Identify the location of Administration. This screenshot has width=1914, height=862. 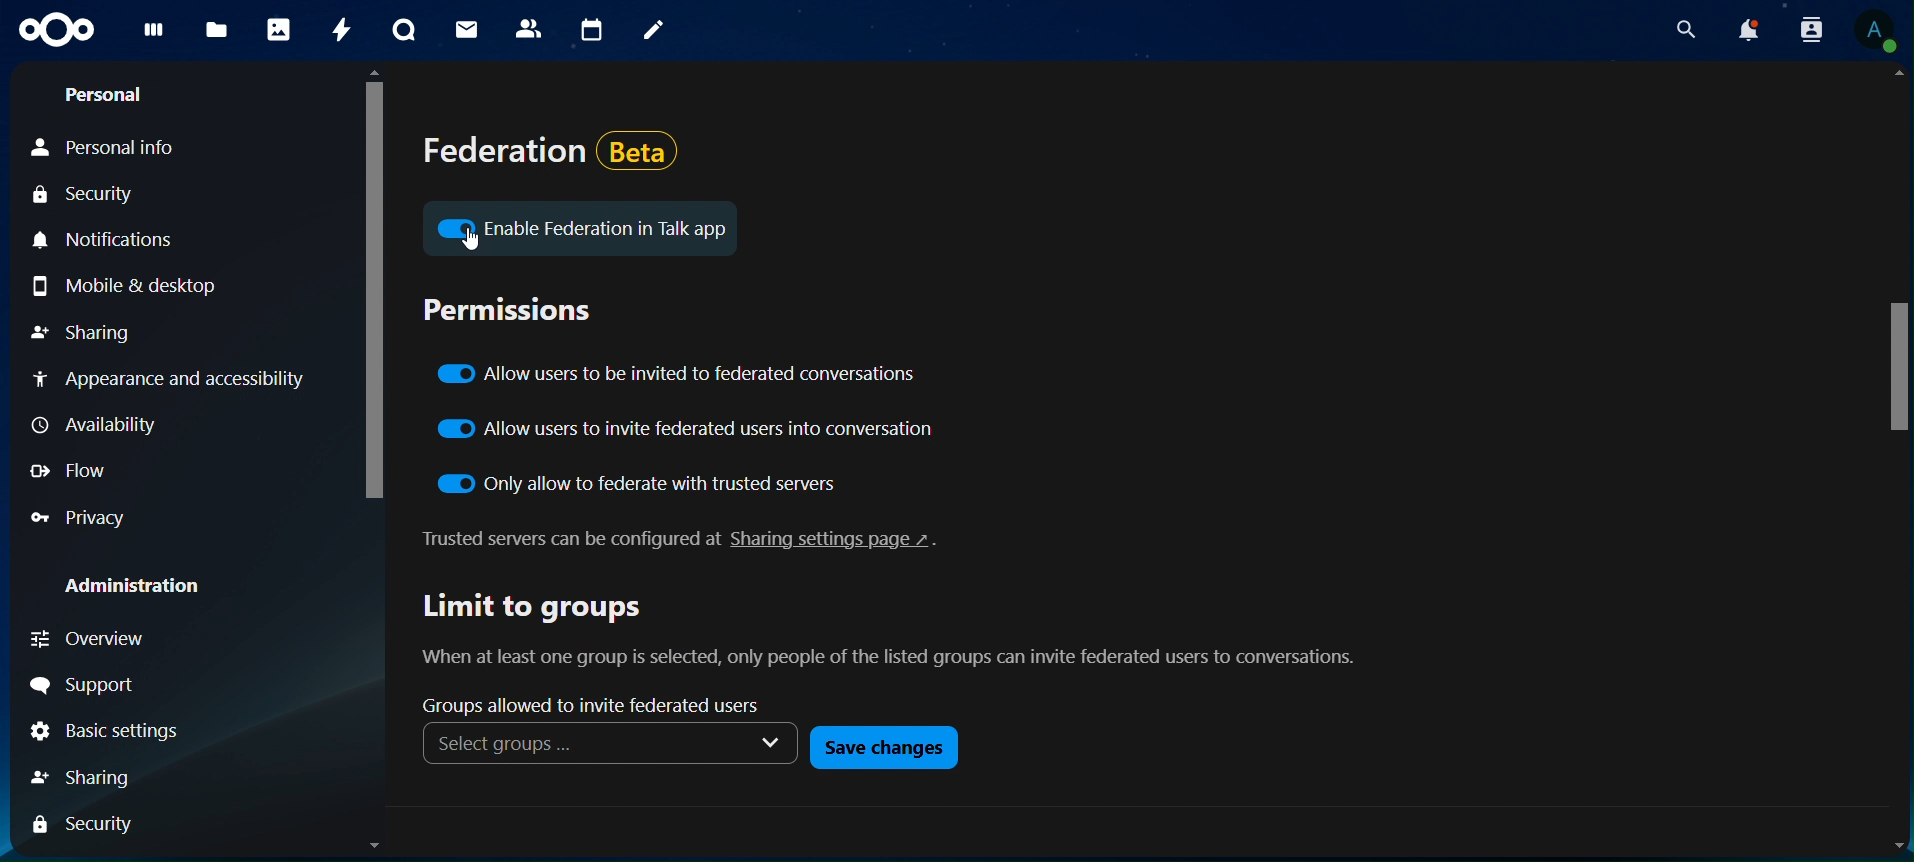
(126, 586).